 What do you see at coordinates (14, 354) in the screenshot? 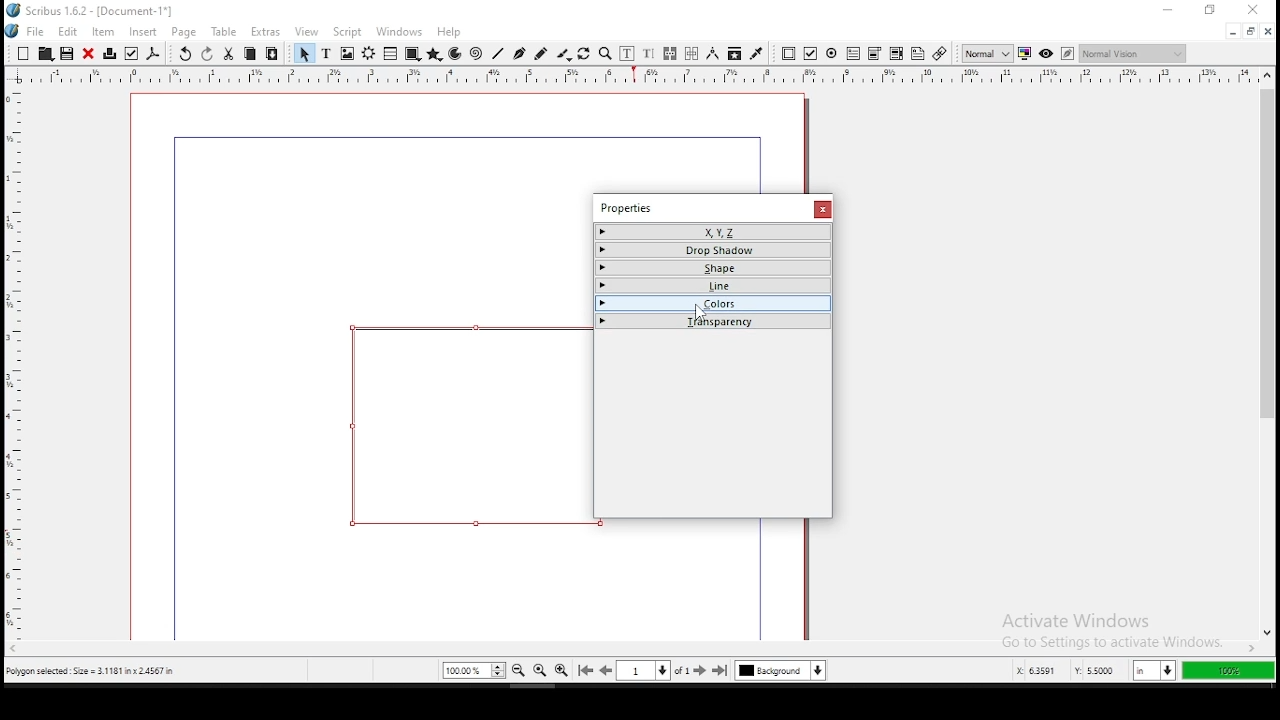
I see `horizontal ruler` at bounding box center [14, 354].